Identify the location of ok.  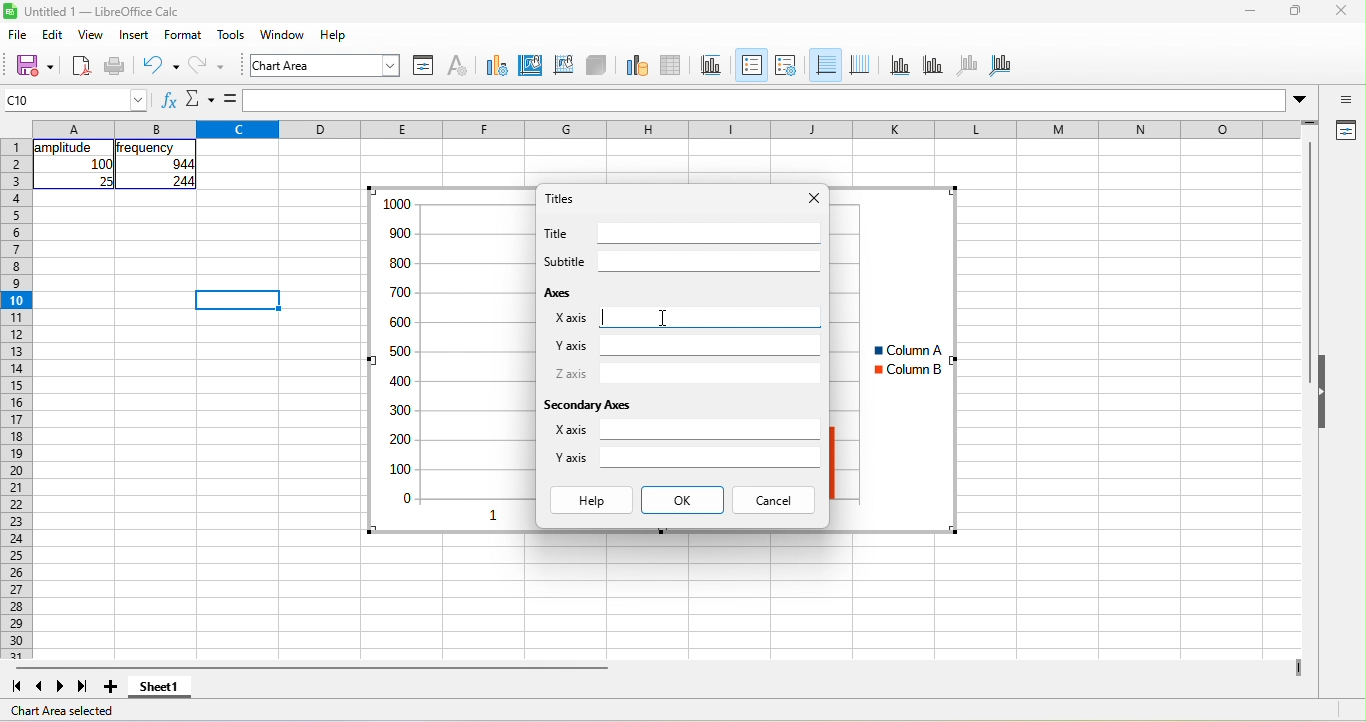
(683, 500).